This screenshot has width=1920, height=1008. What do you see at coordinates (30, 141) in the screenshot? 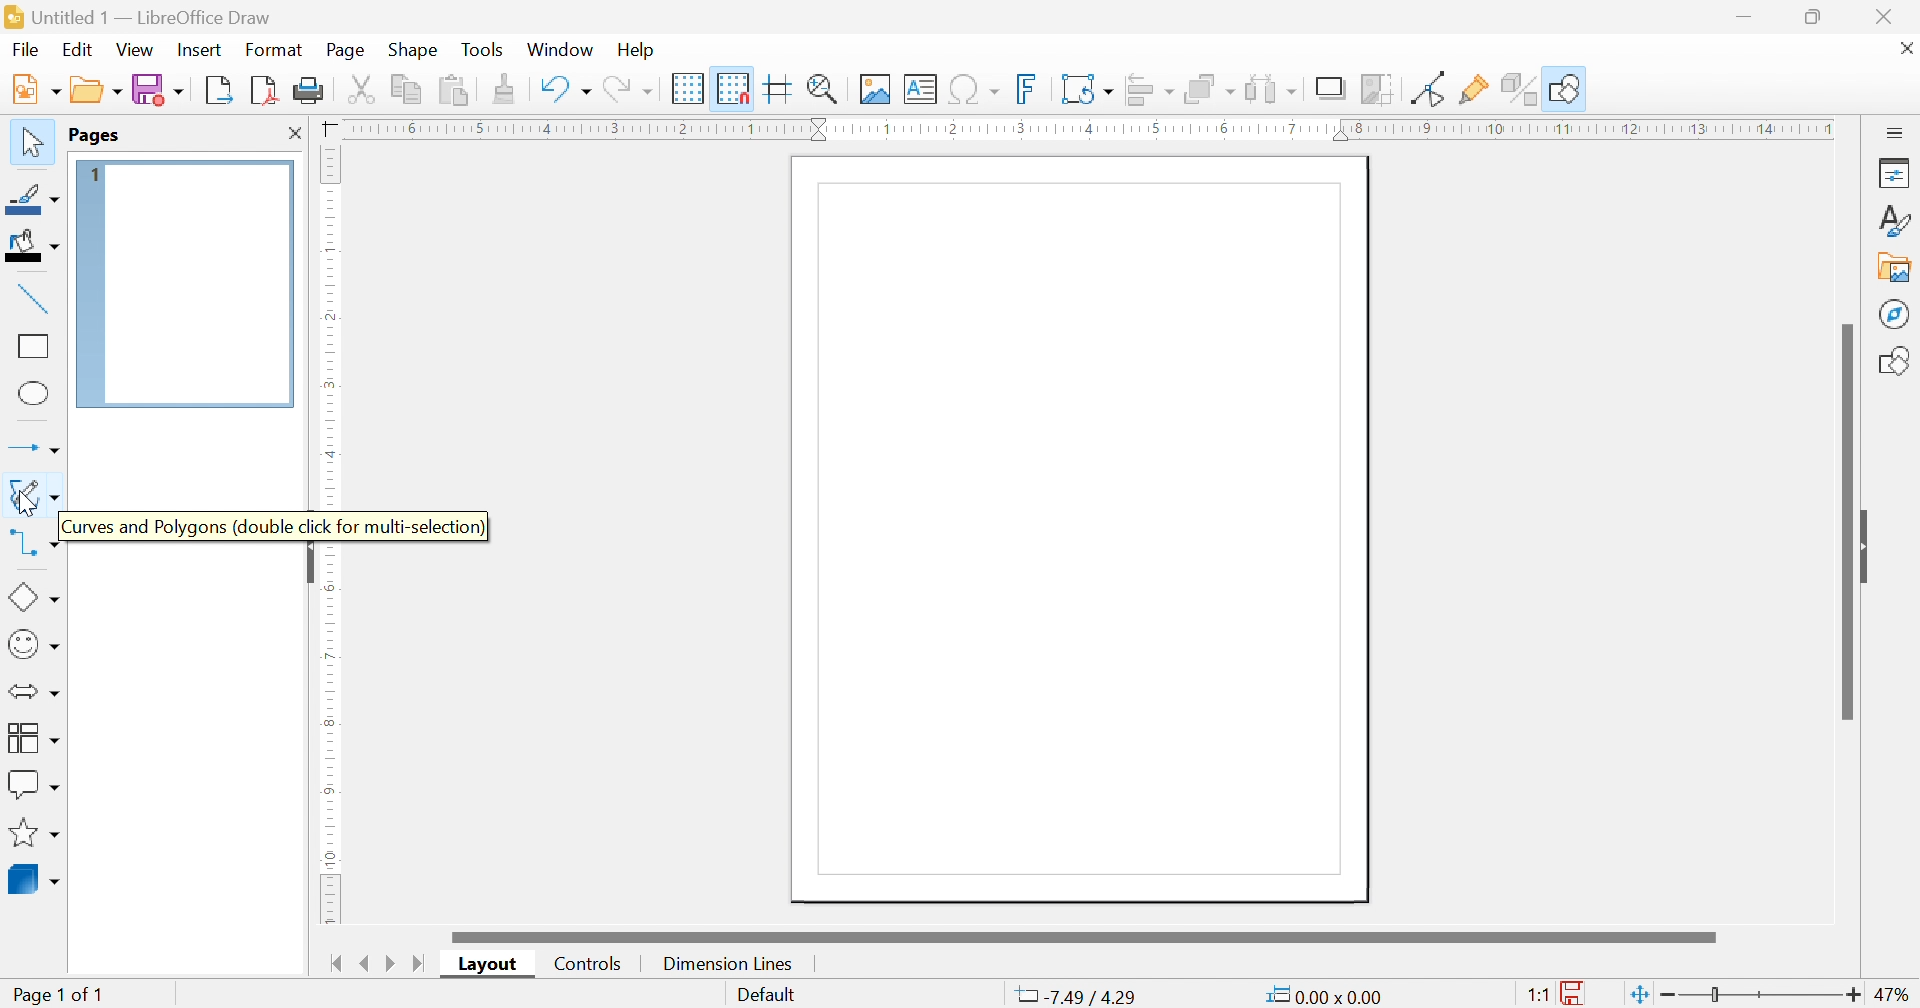
I see `selection tool` at bounding box center [30, 141].